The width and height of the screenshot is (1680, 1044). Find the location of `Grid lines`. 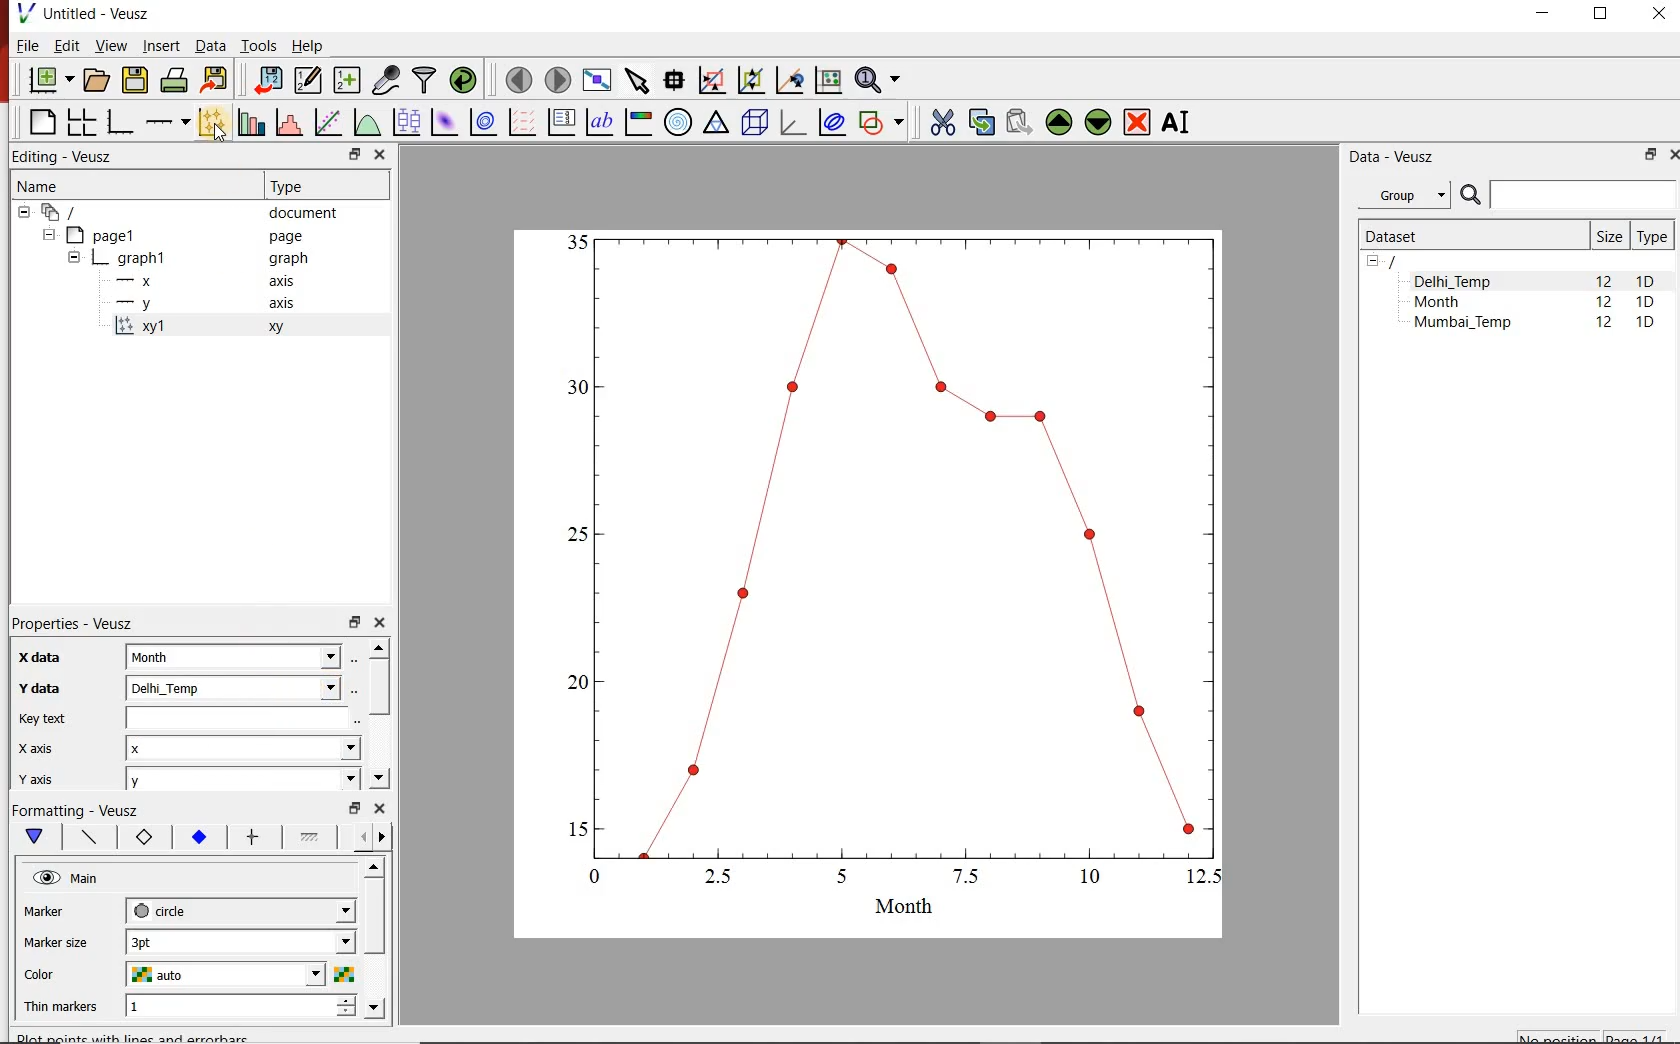

Grid lines is located at coordinates (373, 839).